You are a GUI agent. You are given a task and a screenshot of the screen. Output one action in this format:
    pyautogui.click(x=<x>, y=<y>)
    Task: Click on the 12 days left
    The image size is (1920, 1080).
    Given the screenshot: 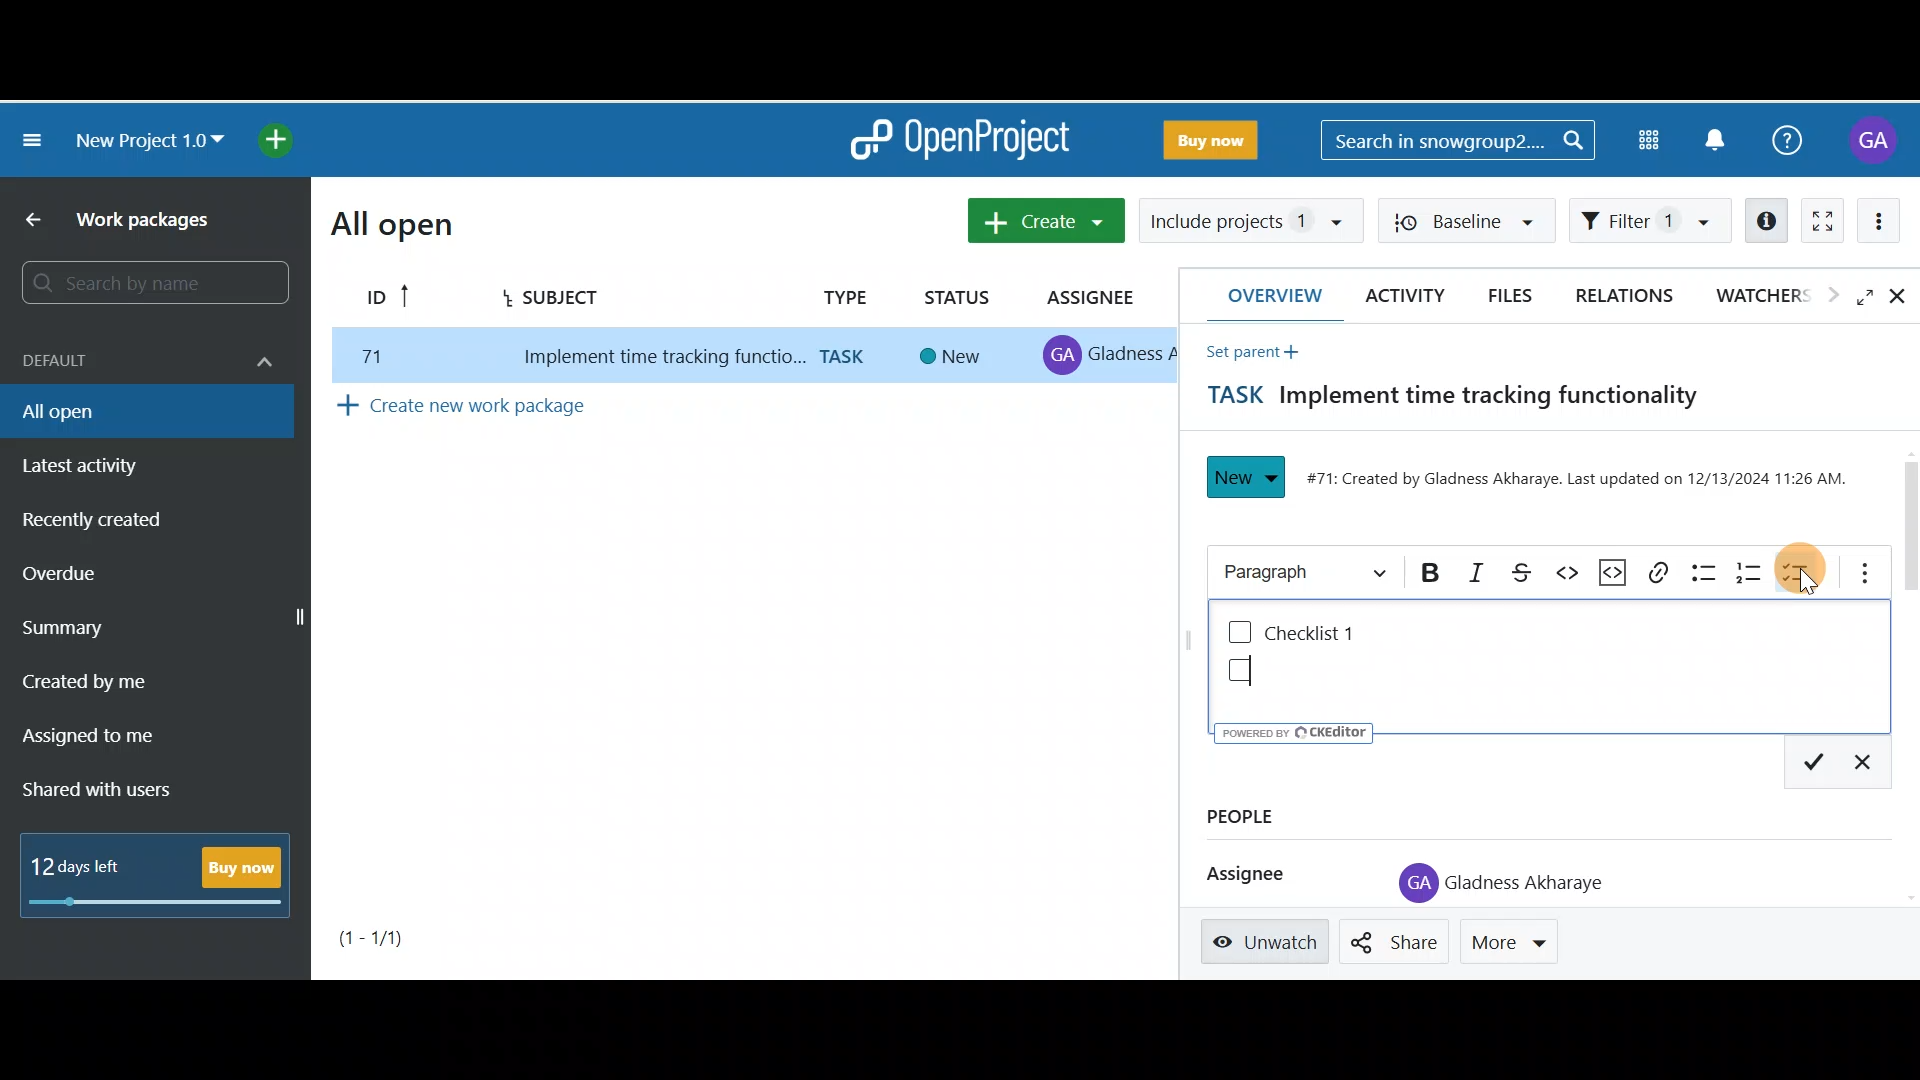 What is the action you would take?
    pyautogui.click(x=81, y=867)
    